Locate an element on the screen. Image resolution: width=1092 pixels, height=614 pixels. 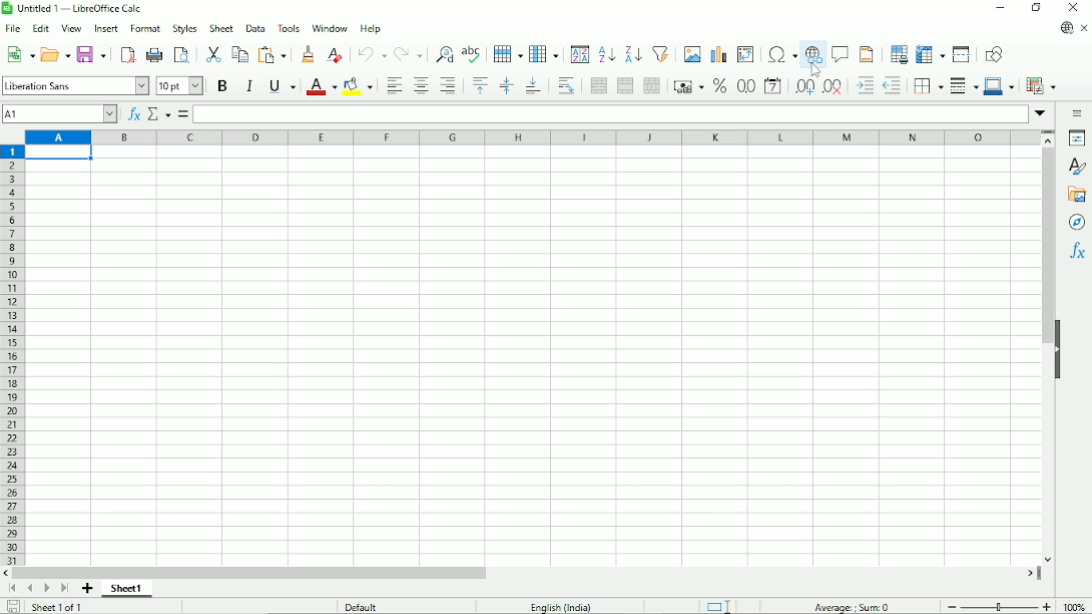
Format as number is located at coordinates (745, 86).